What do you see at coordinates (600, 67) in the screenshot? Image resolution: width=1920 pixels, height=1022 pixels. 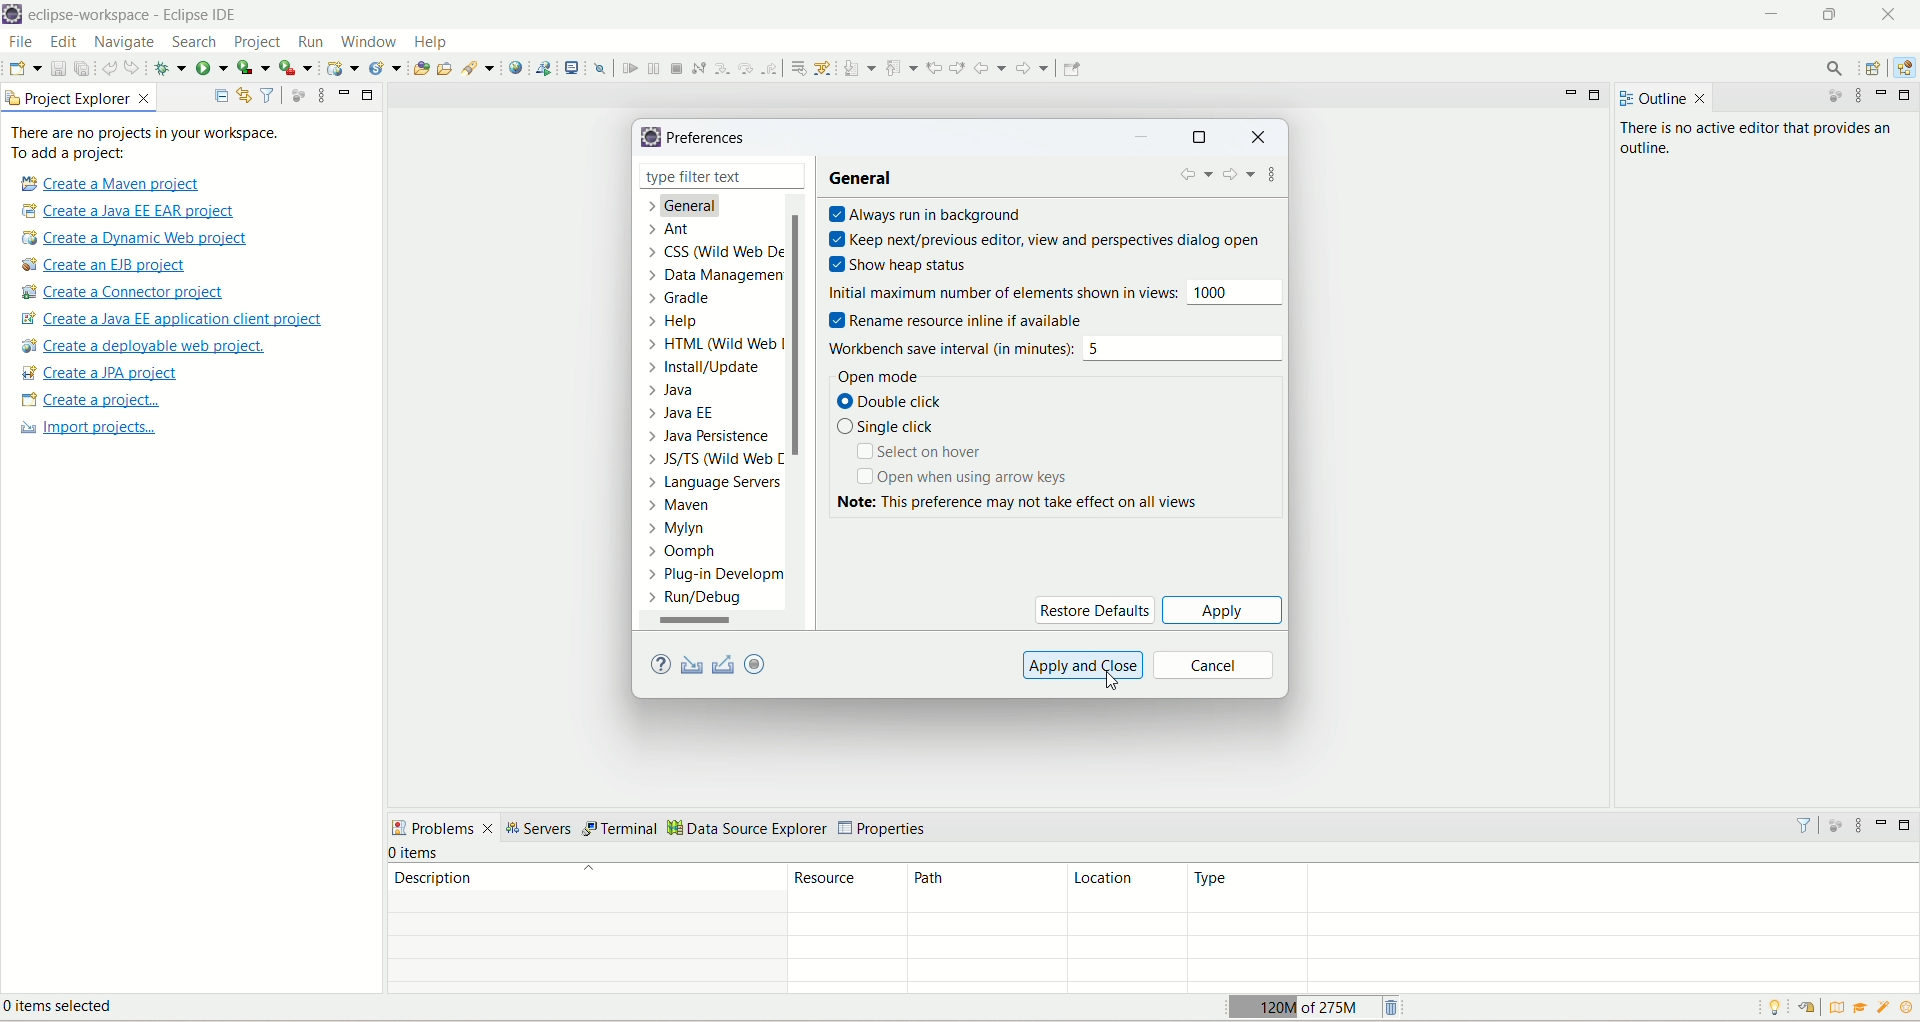 I see `skip all break points` at bounding box center [600, 67].